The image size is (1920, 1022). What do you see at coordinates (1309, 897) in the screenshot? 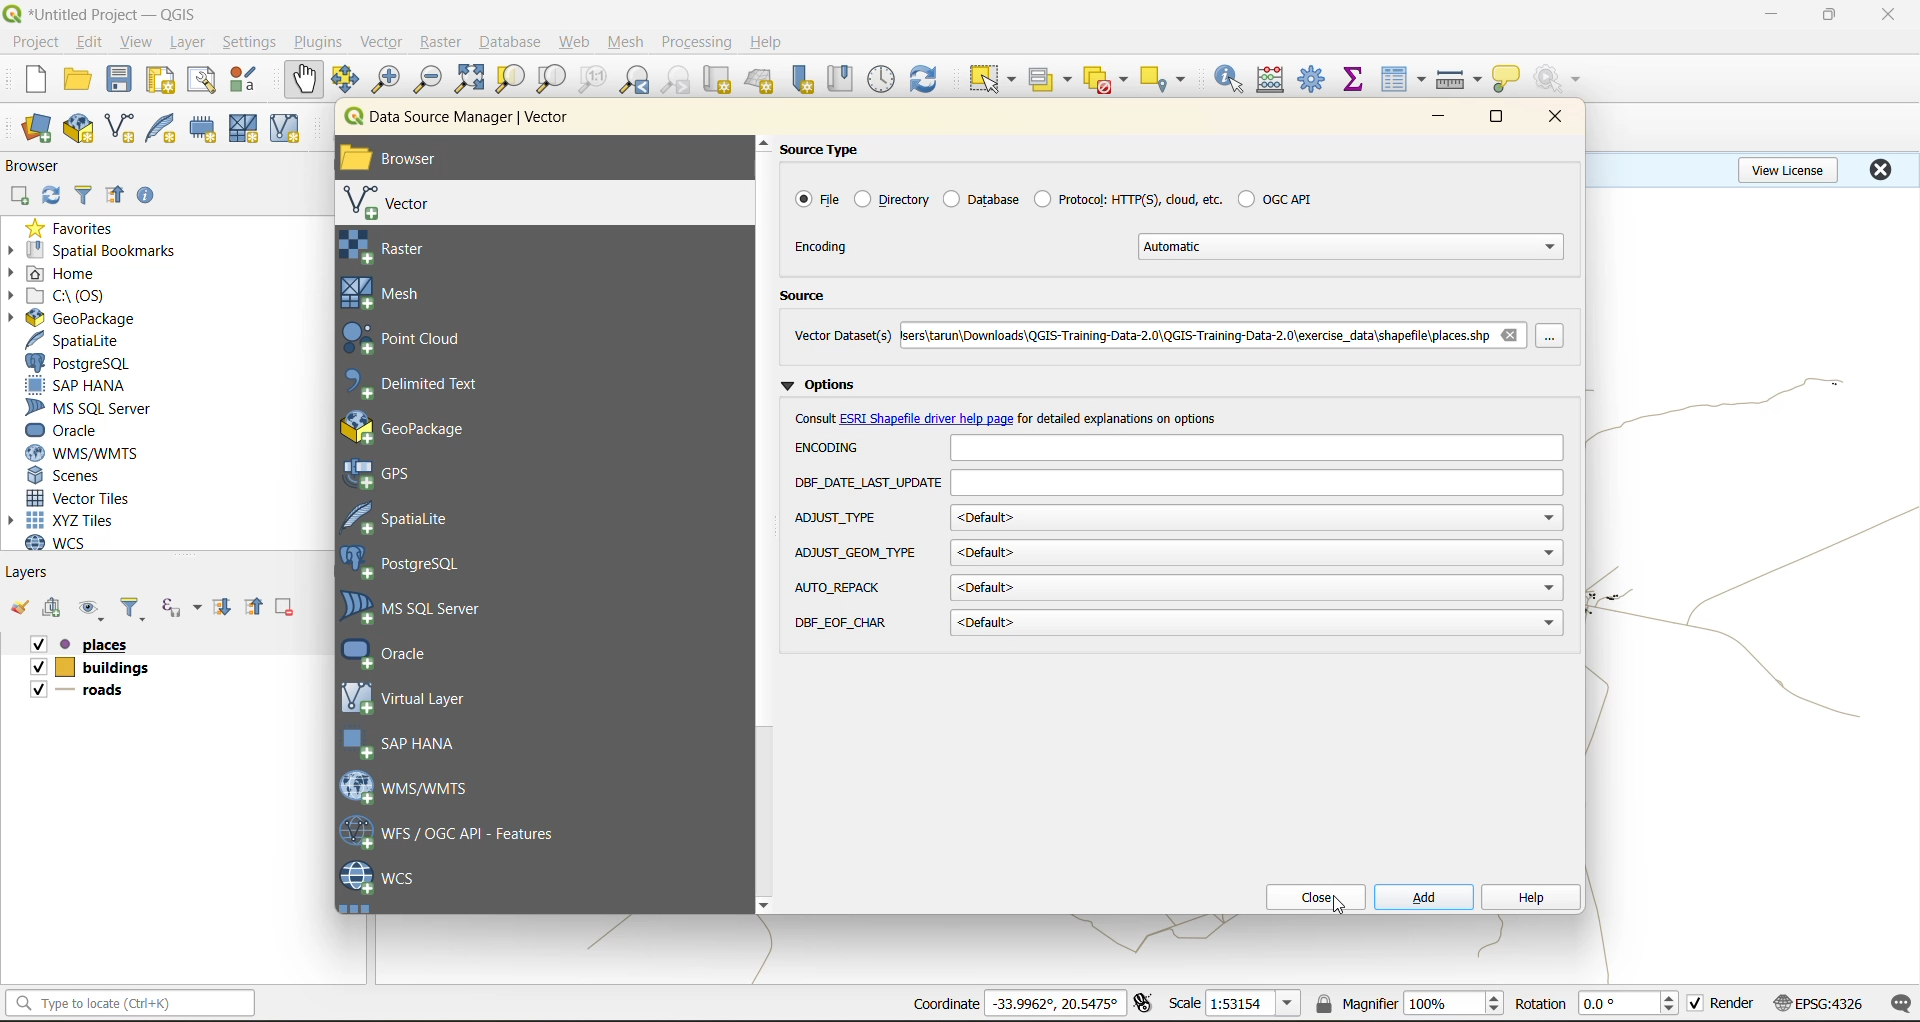
I see `close` at bounding box center [1309, 897].